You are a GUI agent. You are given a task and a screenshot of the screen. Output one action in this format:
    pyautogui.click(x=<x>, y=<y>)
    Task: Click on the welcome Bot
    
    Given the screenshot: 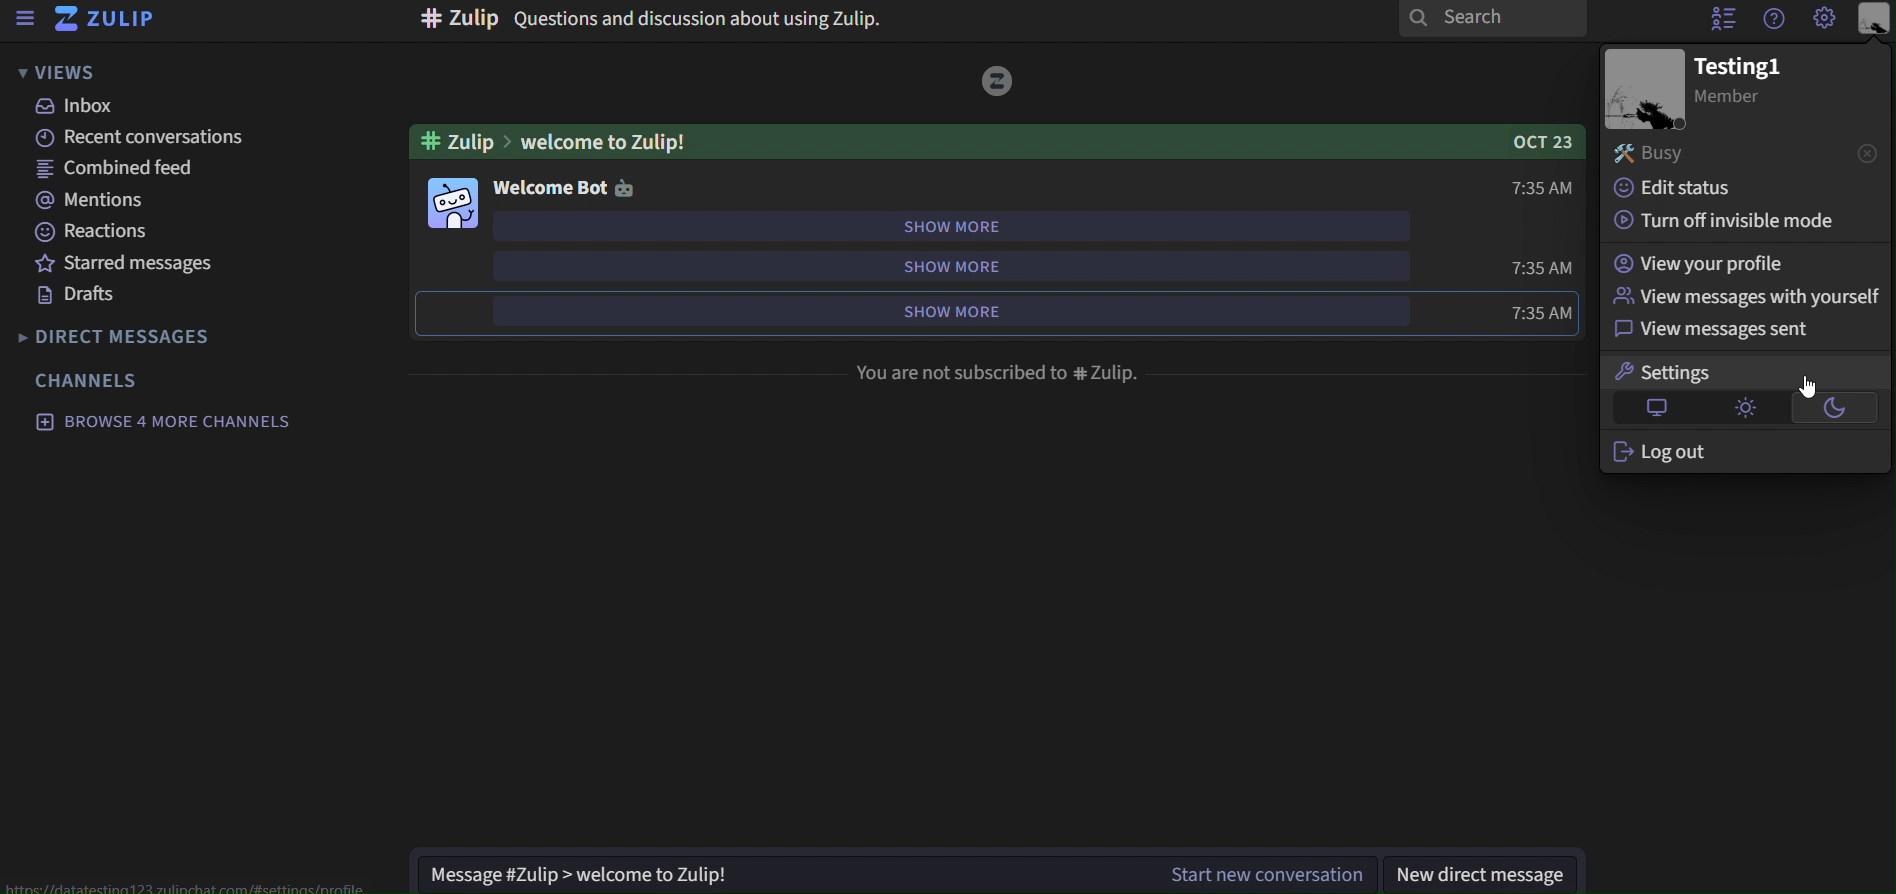 What is the action you would take?
    pyautogui.click(x=550, y=188)
    